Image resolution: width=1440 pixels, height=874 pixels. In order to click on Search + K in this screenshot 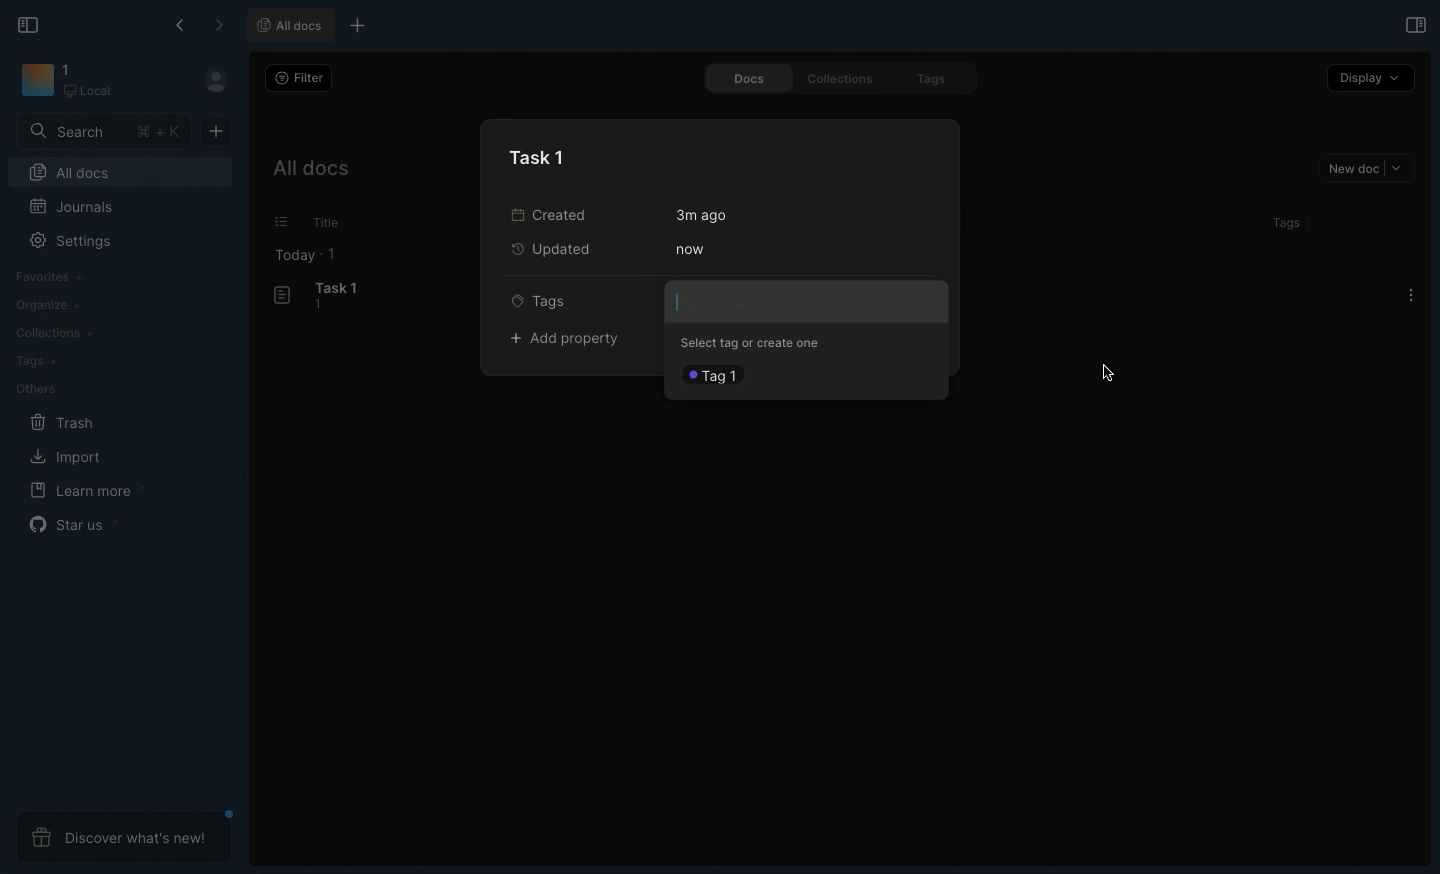, I will do `click(102, 132)`.